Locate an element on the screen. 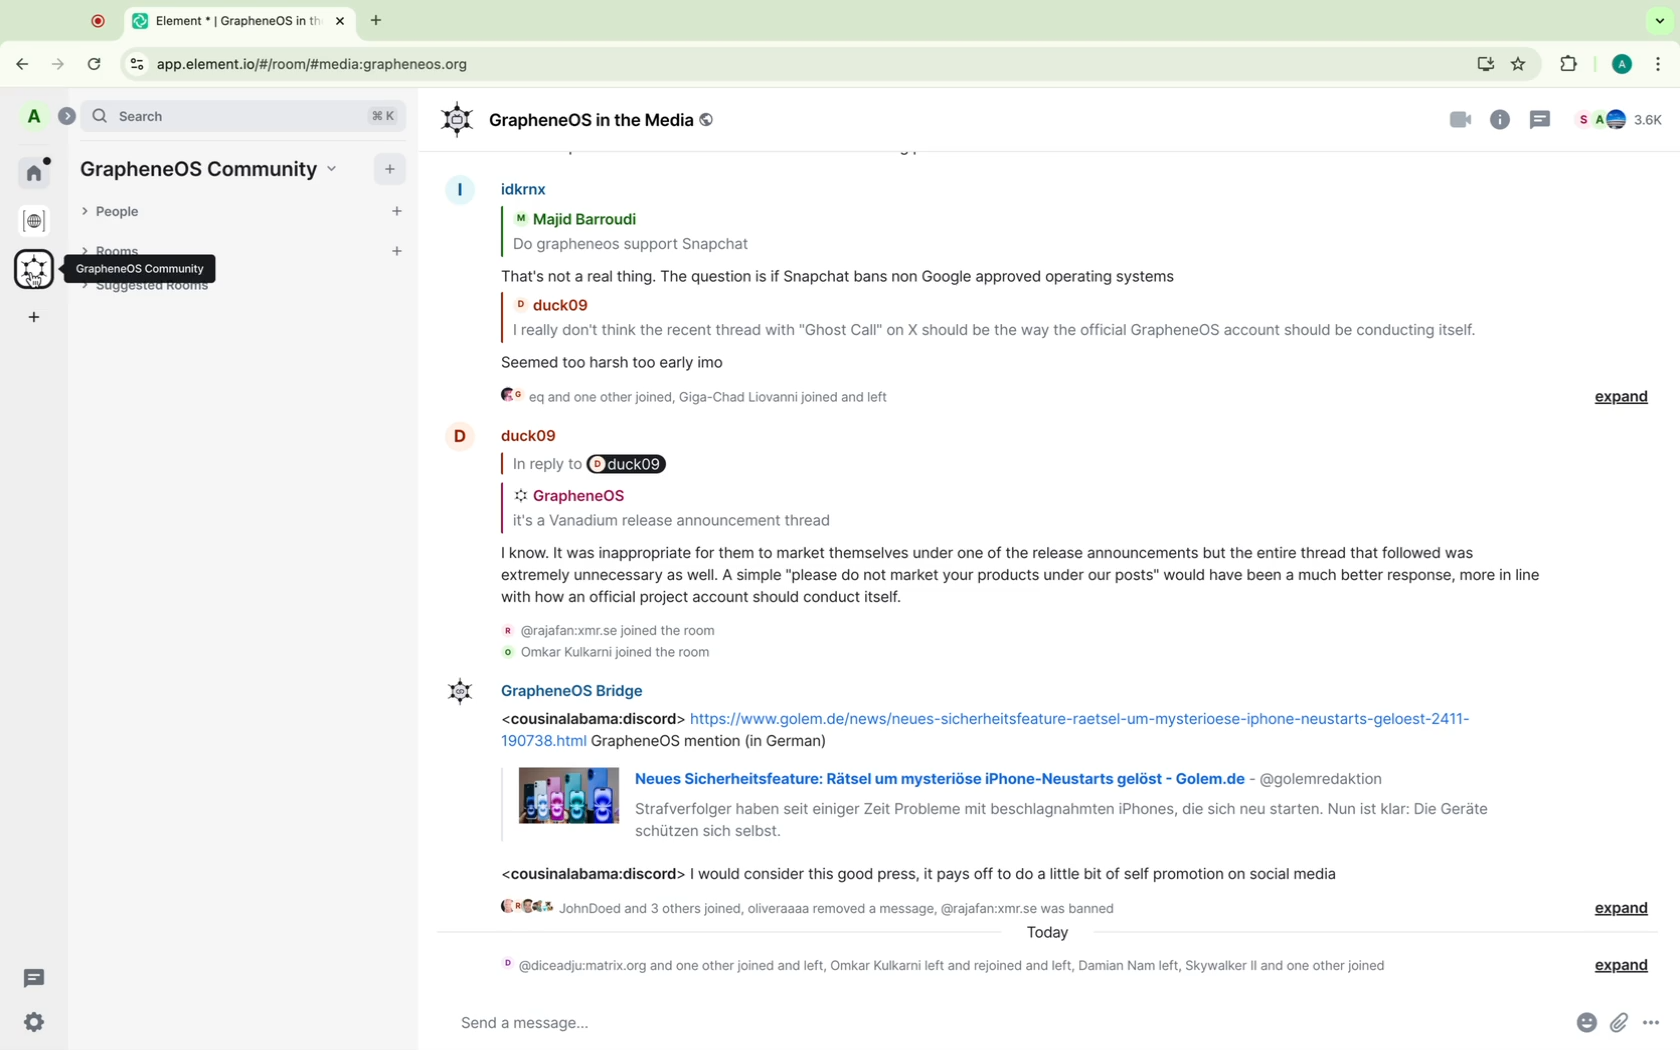  Element*|GrapheneOS in the is located at coordinates (223, 22).